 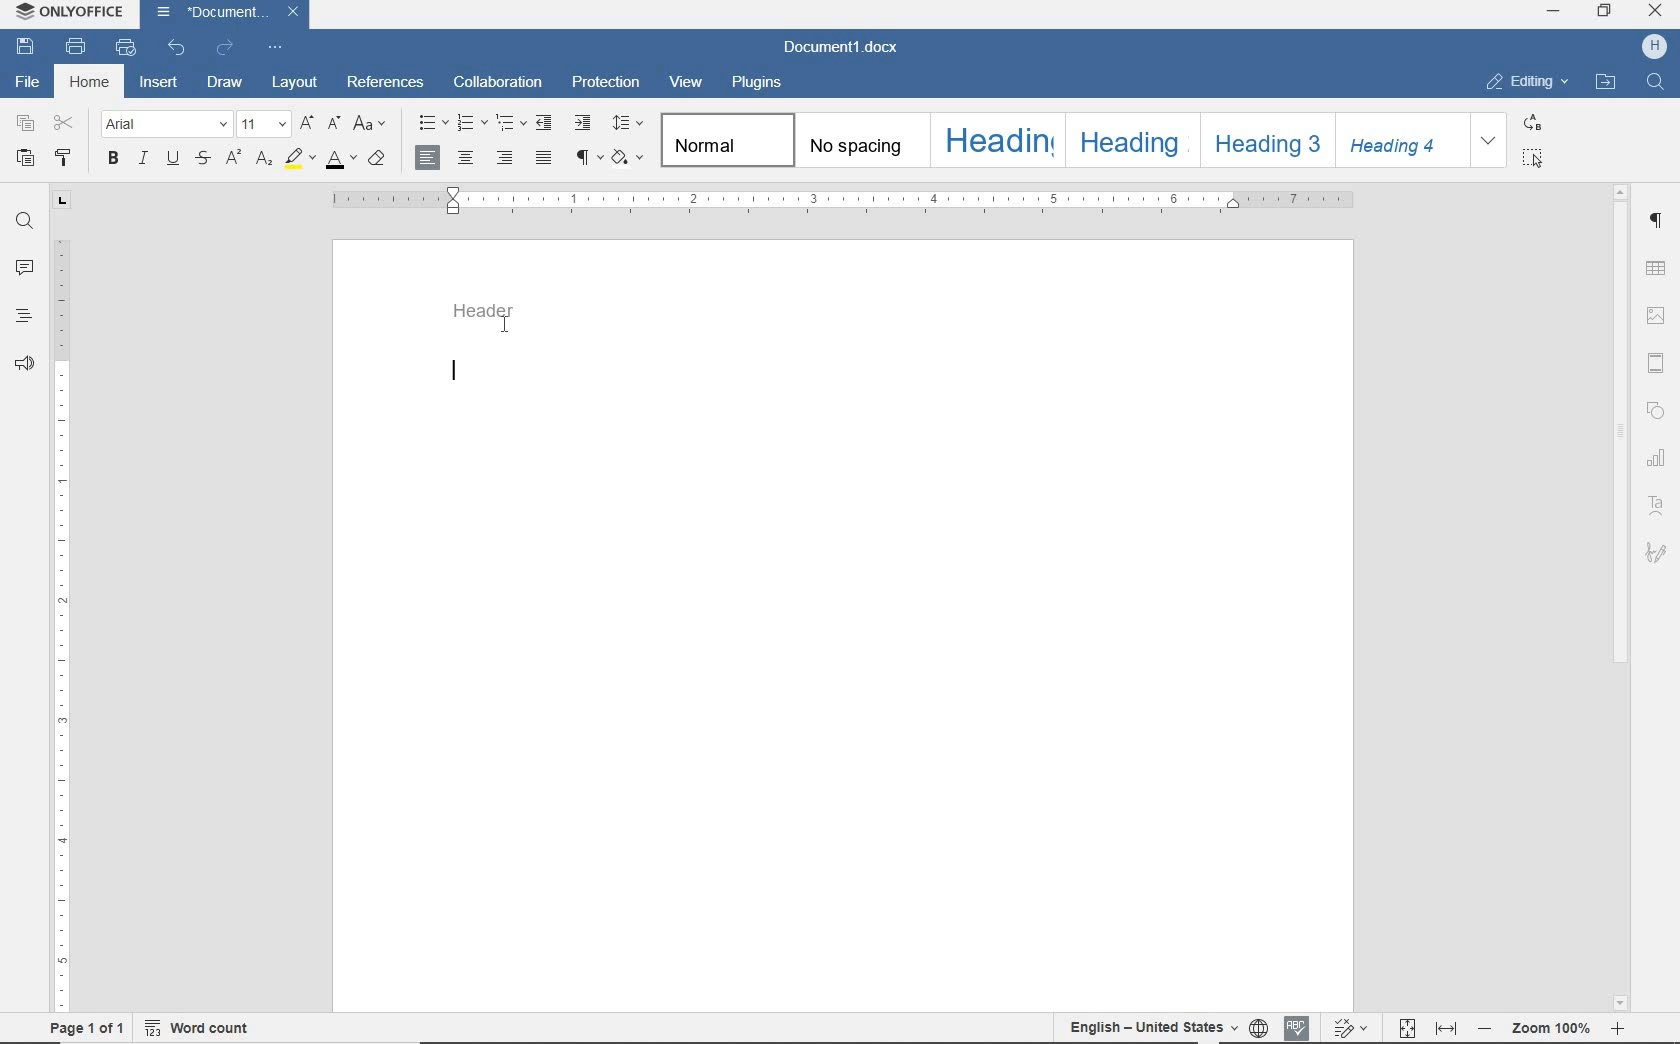 I want to click on SHAPE, so click(x=1655, y=409).